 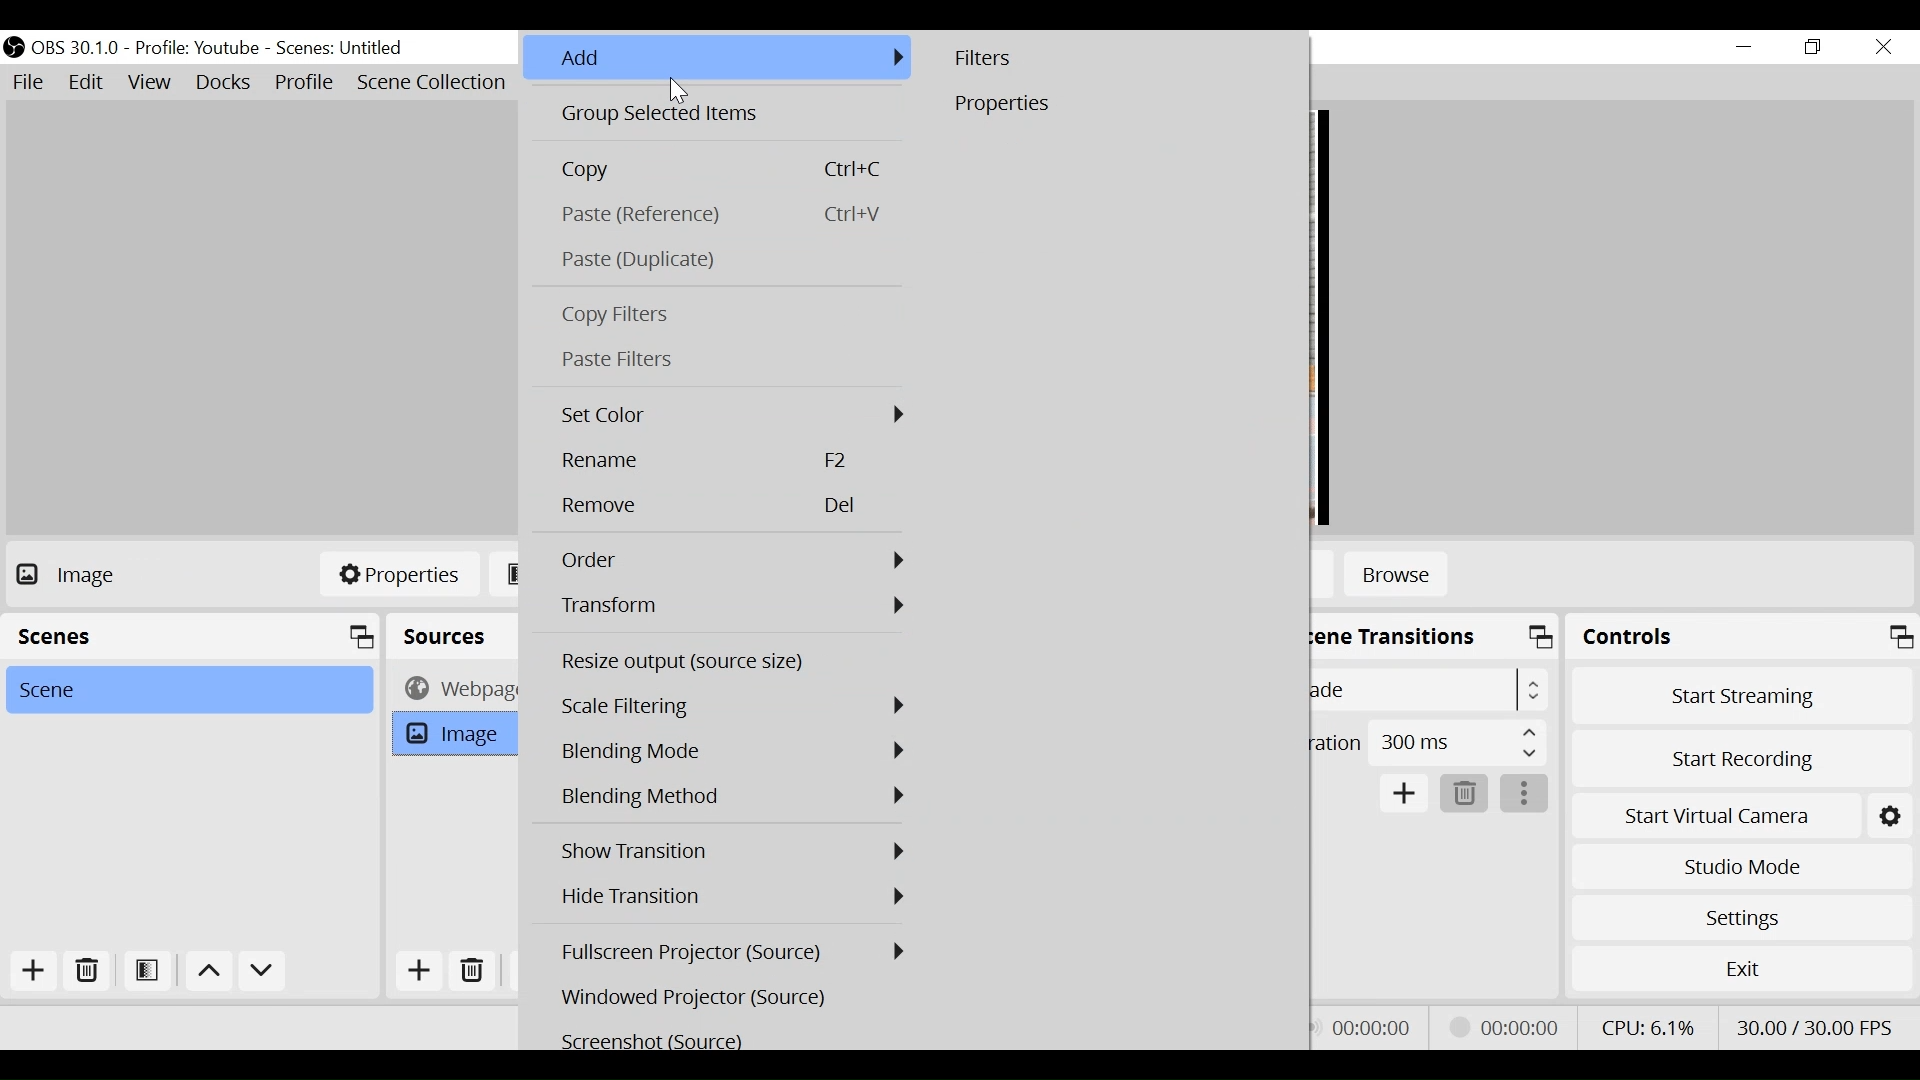 What do you see at coordinates (305, 84) in the screenshot?
I see `Profile` at bounding box center [305, 84].